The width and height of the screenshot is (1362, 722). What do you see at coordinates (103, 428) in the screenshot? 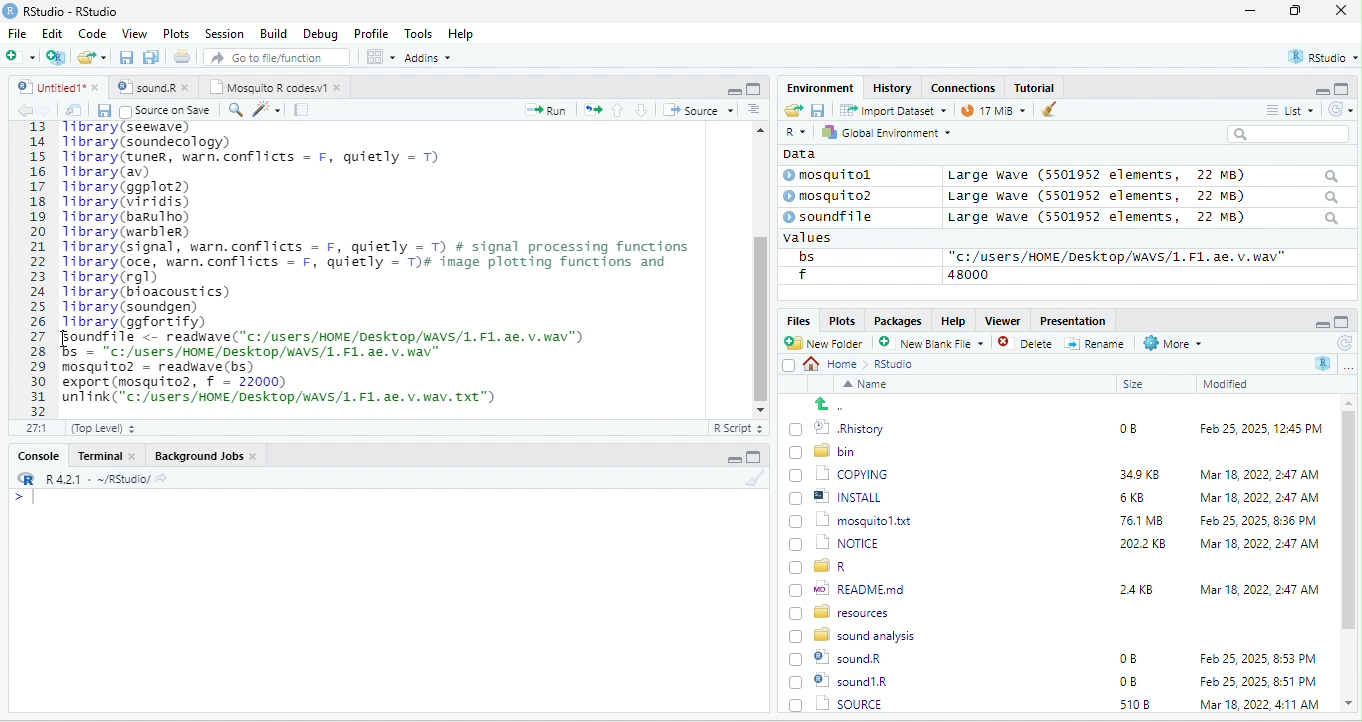
I see `(Top Level) +` at bounding box center [103, 428].